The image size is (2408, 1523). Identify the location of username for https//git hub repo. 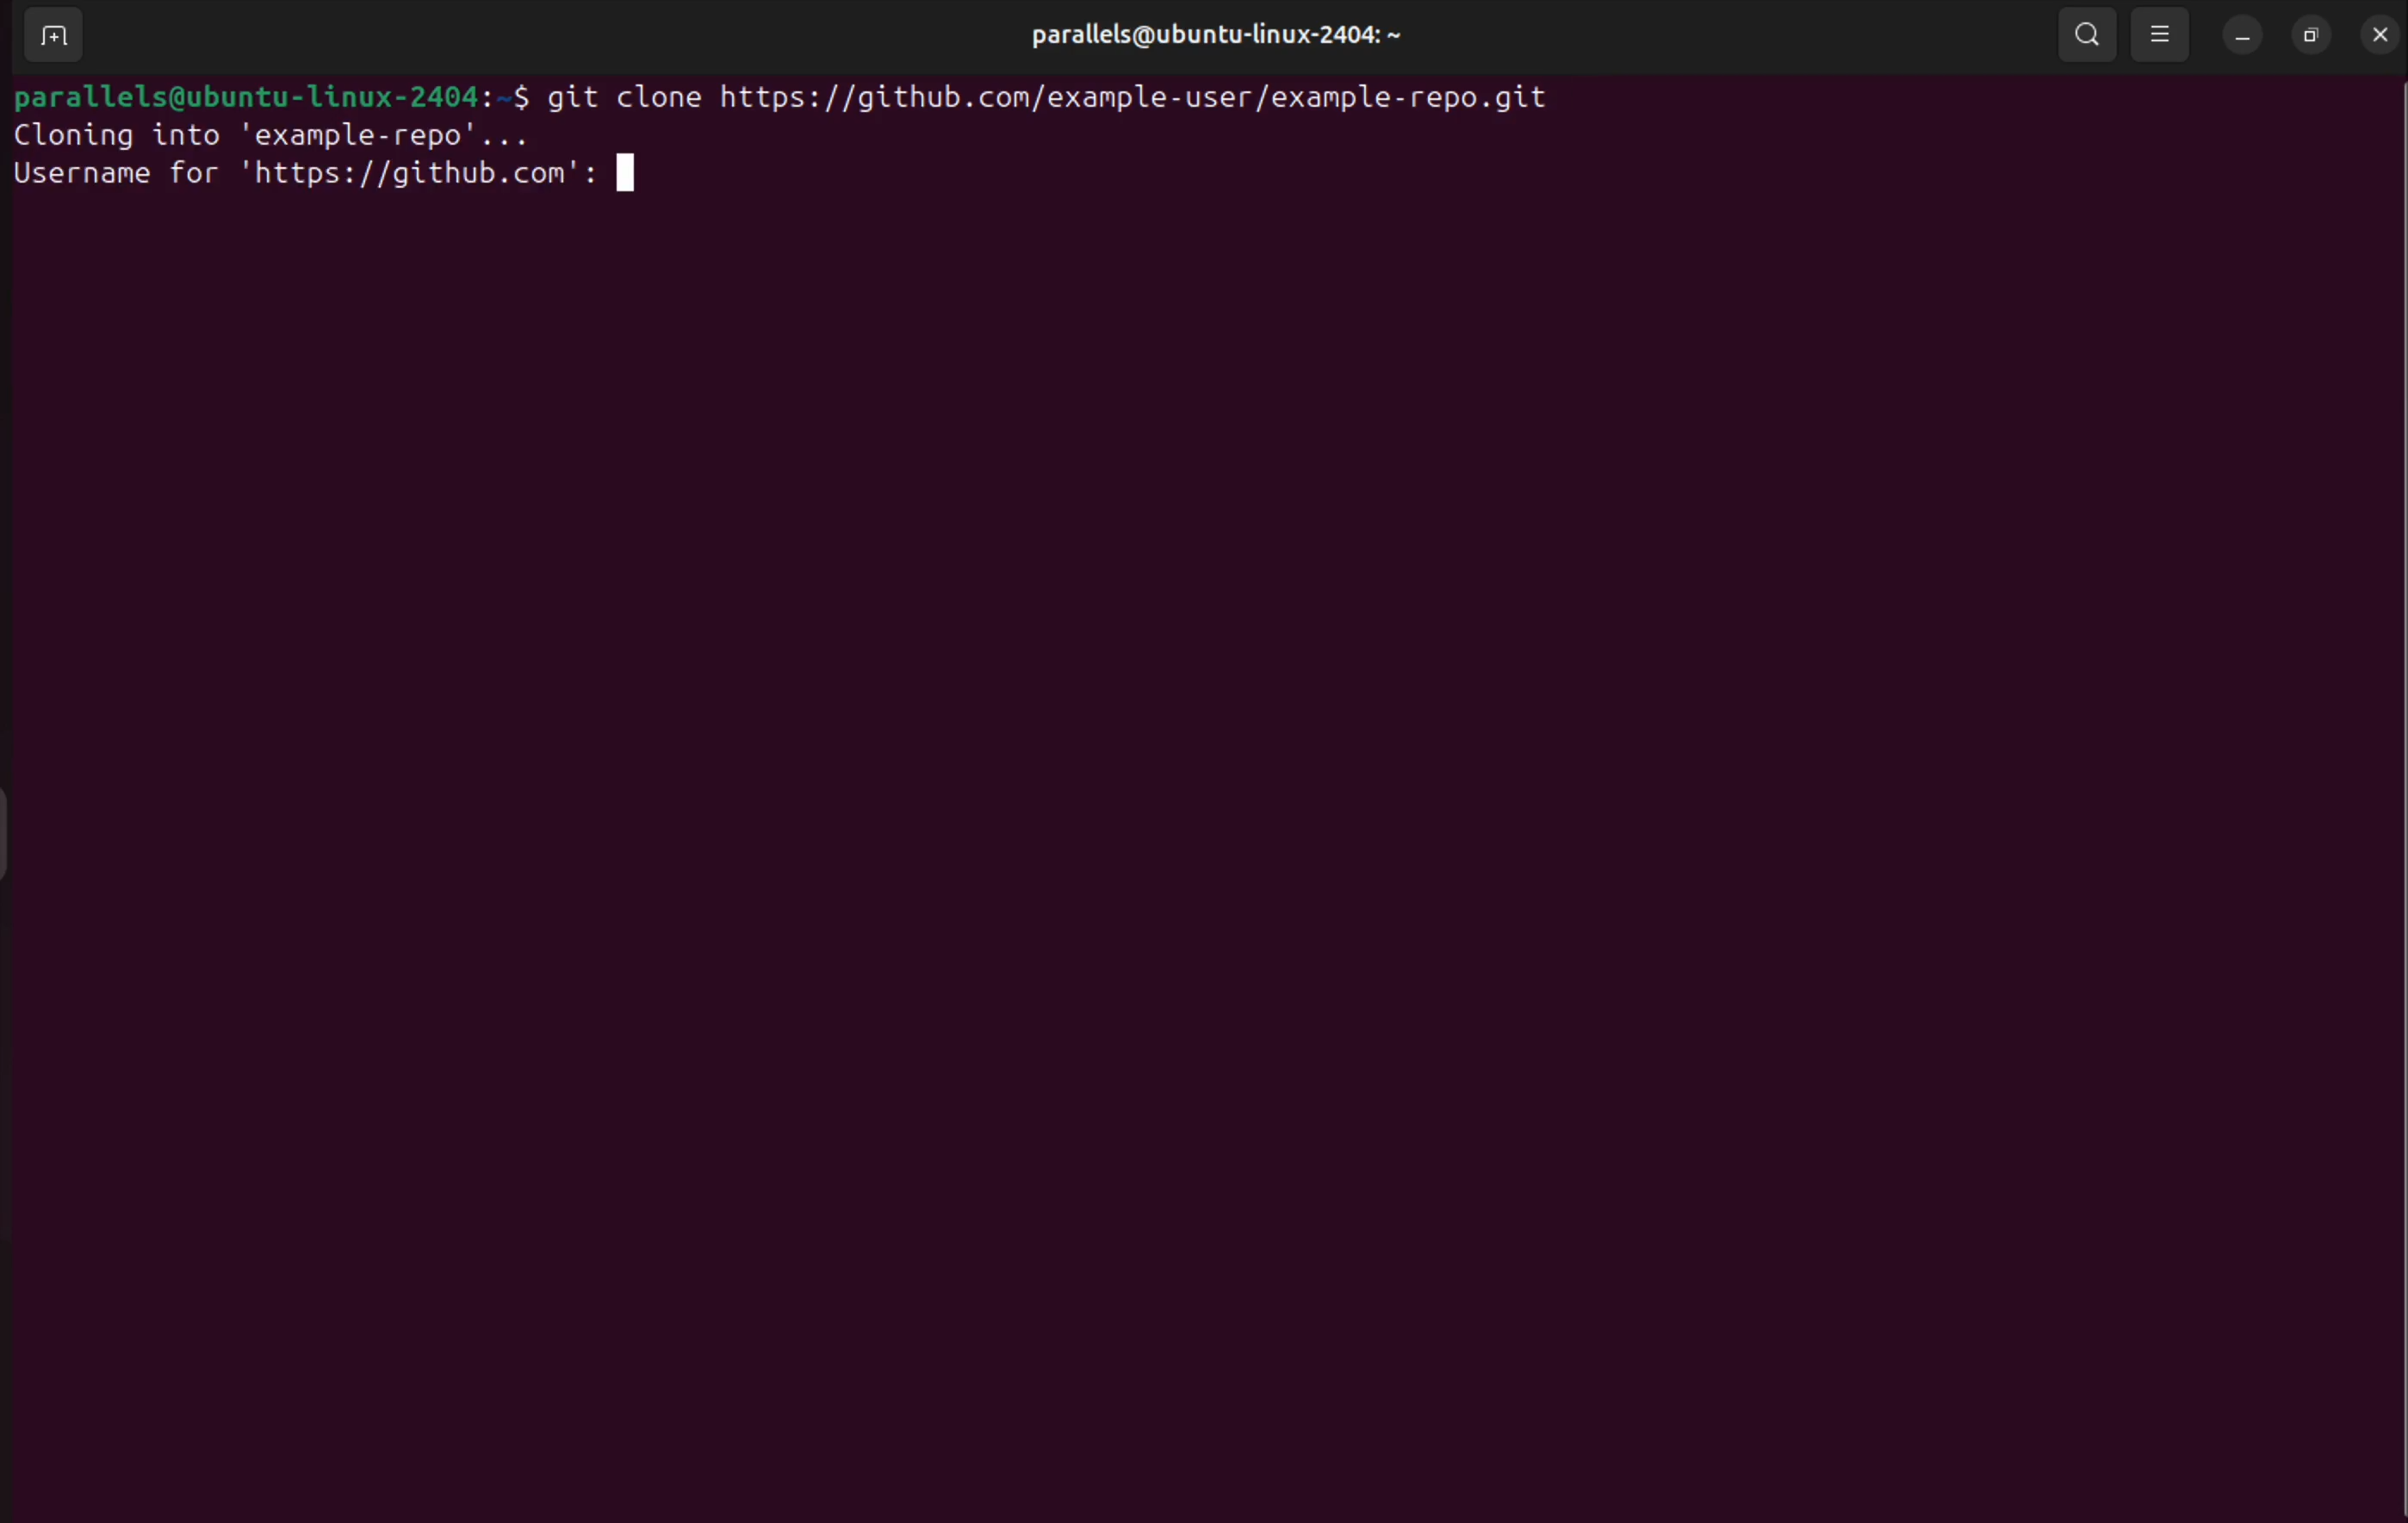
(324, 175).